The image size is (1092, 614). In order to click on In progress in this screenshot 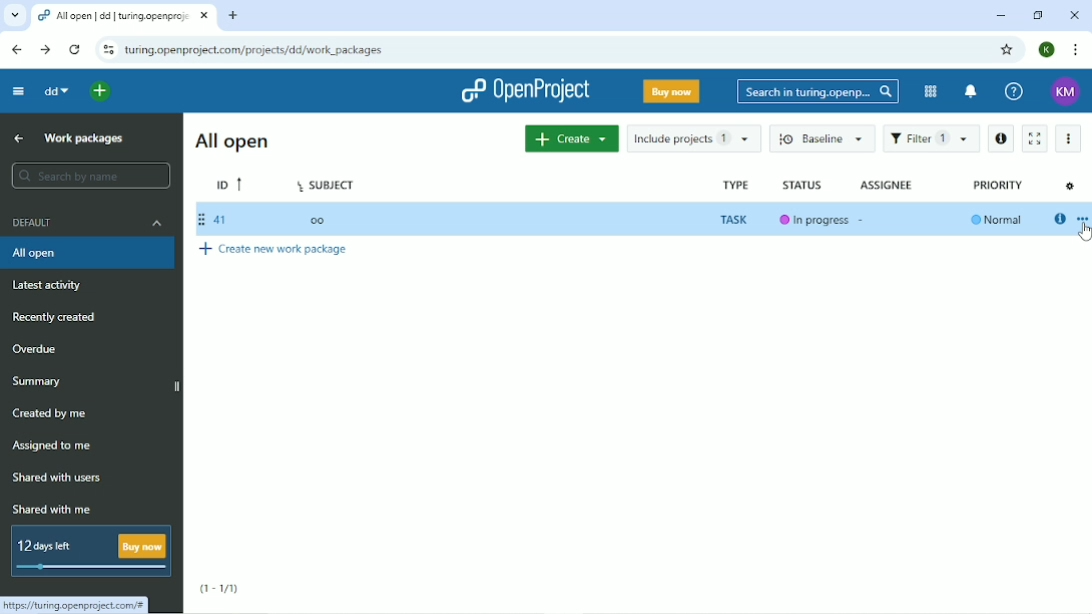, I will do `click(813, 221)`.